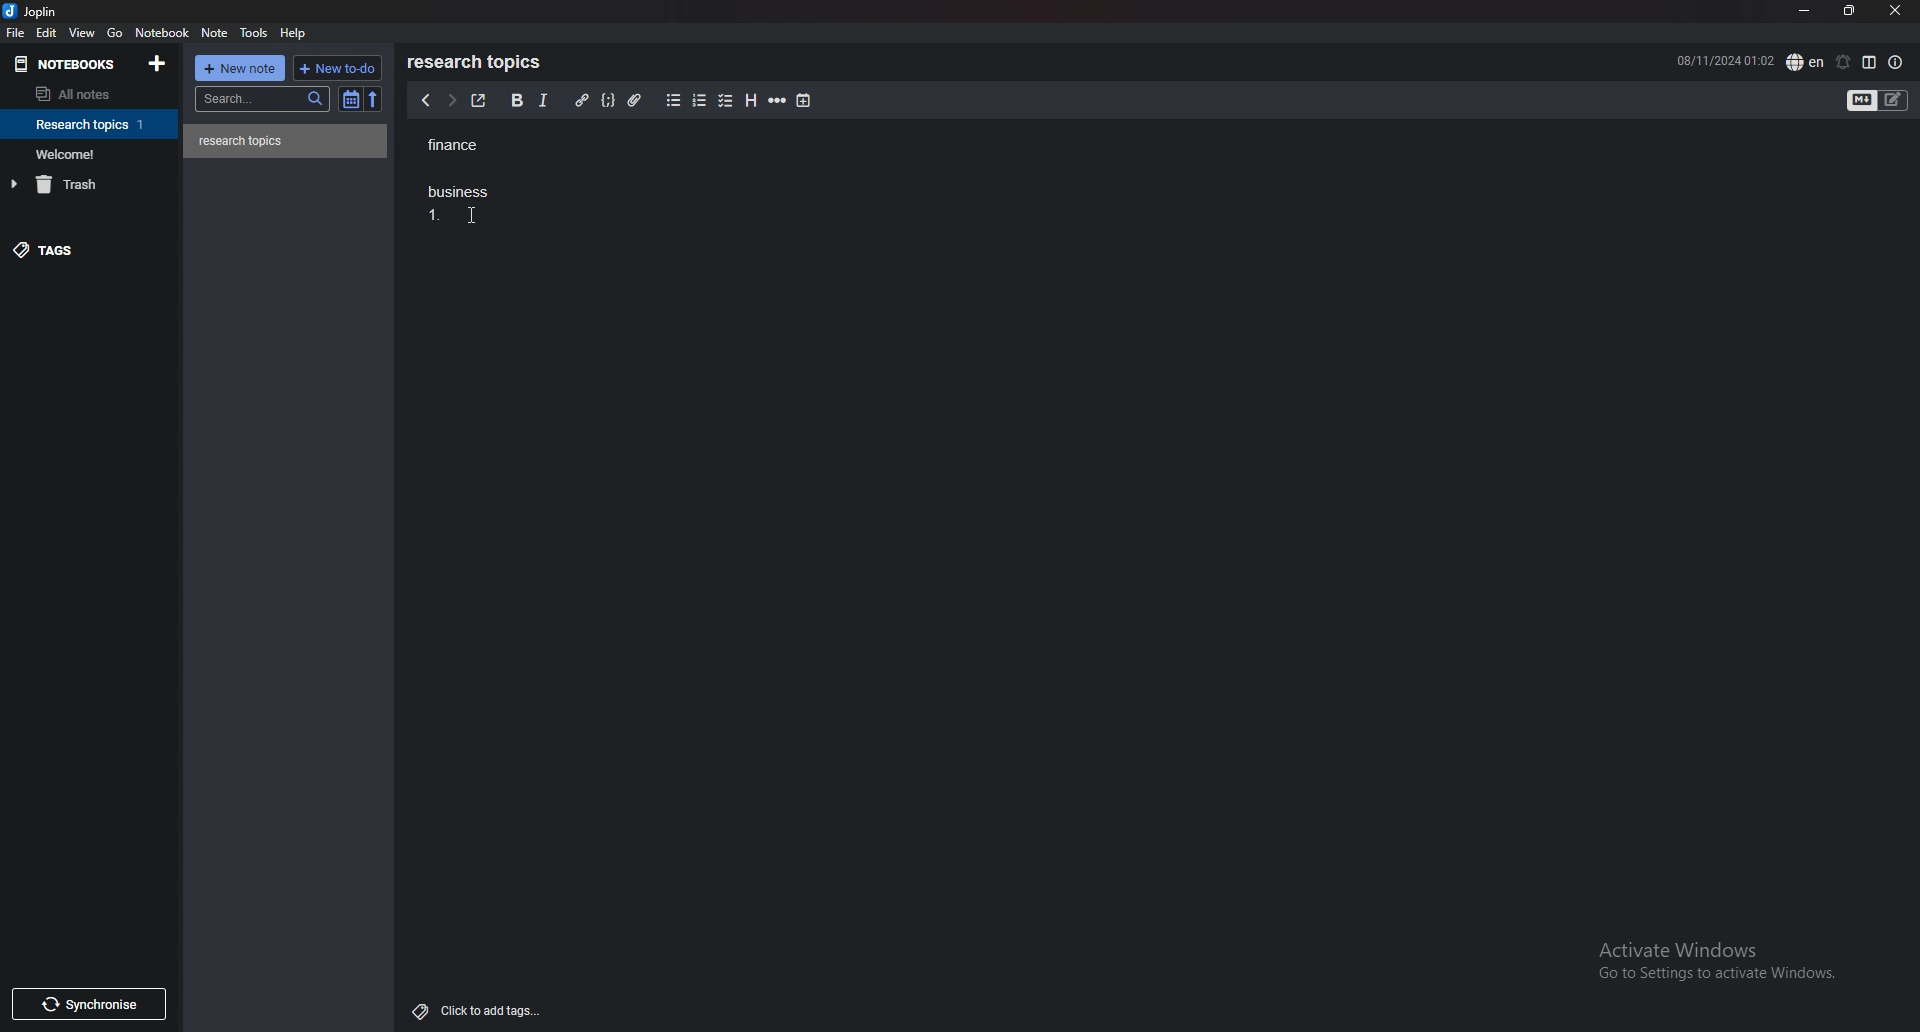 The width and height of the screenshot is (1920, 1032). Describe the element at coordinates (286, 141) in the screenshot. I see `note` at that location.